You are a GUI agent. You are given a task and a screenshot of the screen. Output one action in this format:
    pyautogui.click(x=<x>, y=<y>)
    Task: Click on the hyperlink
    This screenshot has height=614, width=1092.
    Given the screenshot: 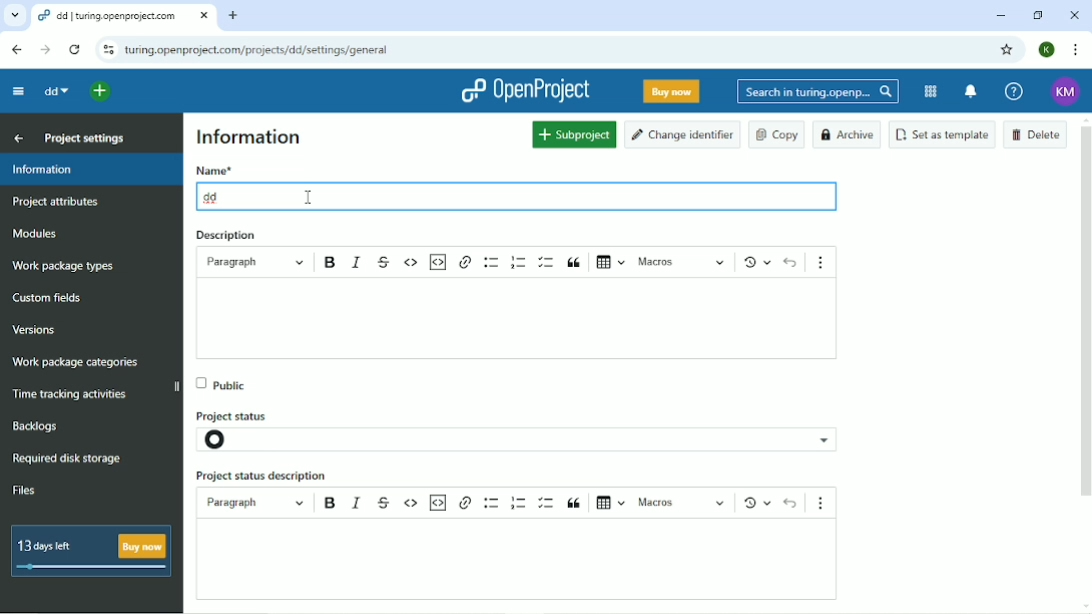 What is the action you would take?
    pyautogui.click(x=466, y=503)
    